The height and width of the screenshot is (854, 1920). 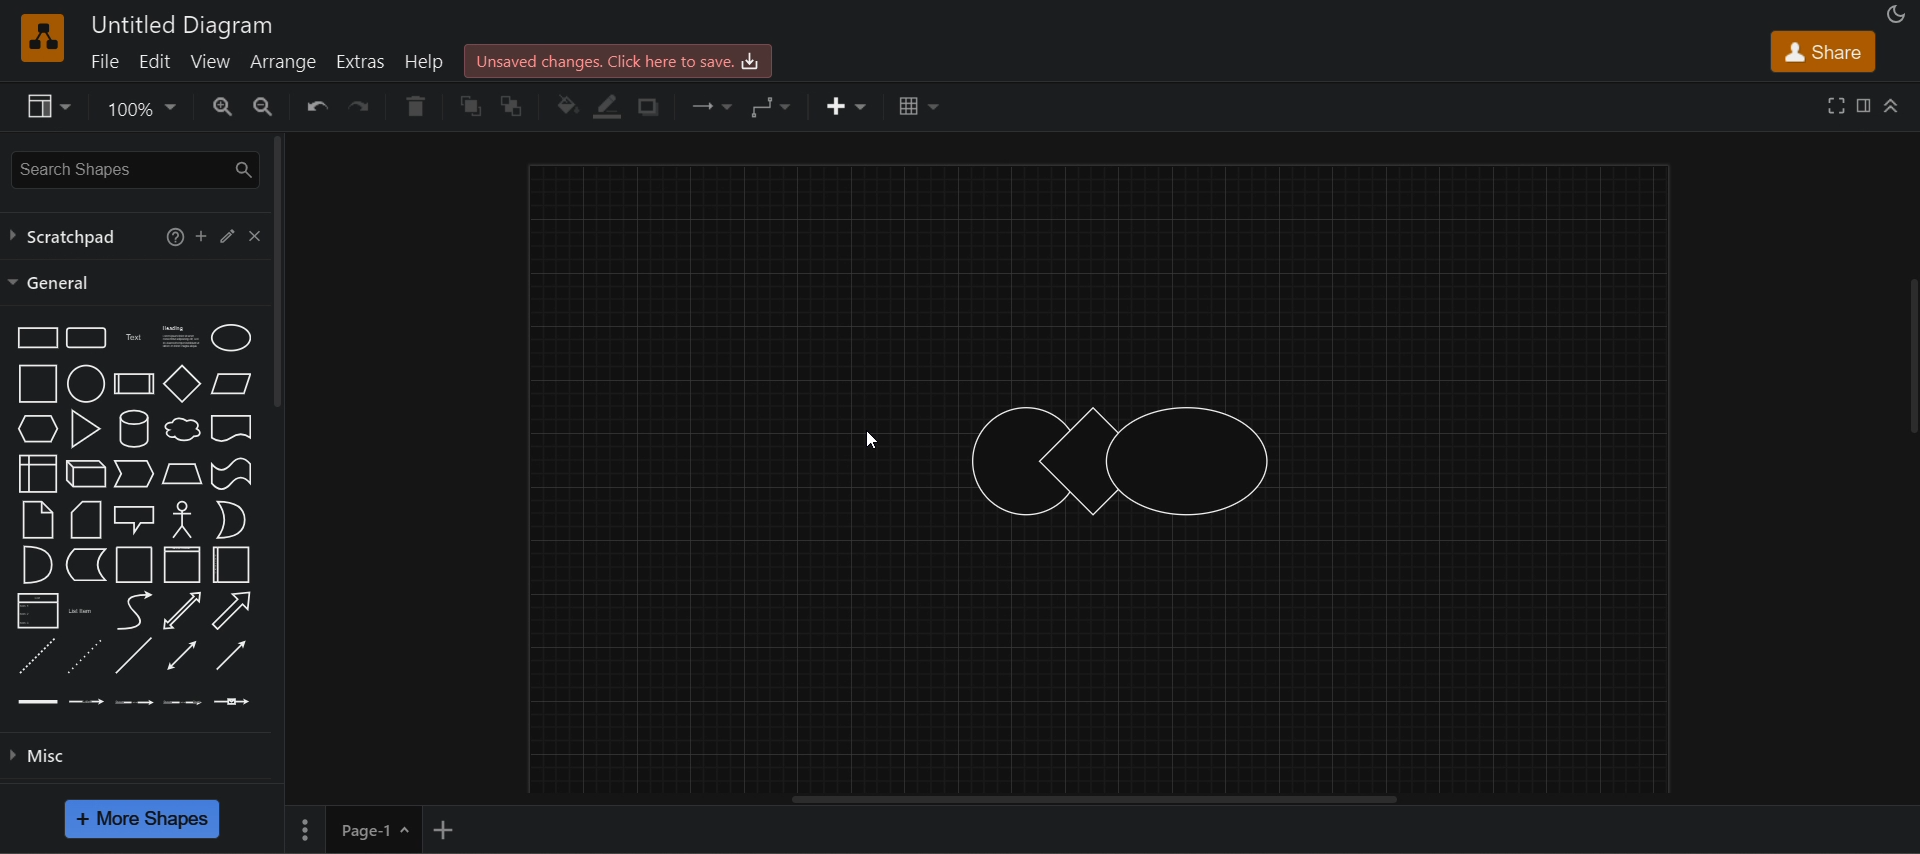 What do you see at coordinates (873, 438) in the screenshot?
I see `cursor` at bounding box center [873, 438].